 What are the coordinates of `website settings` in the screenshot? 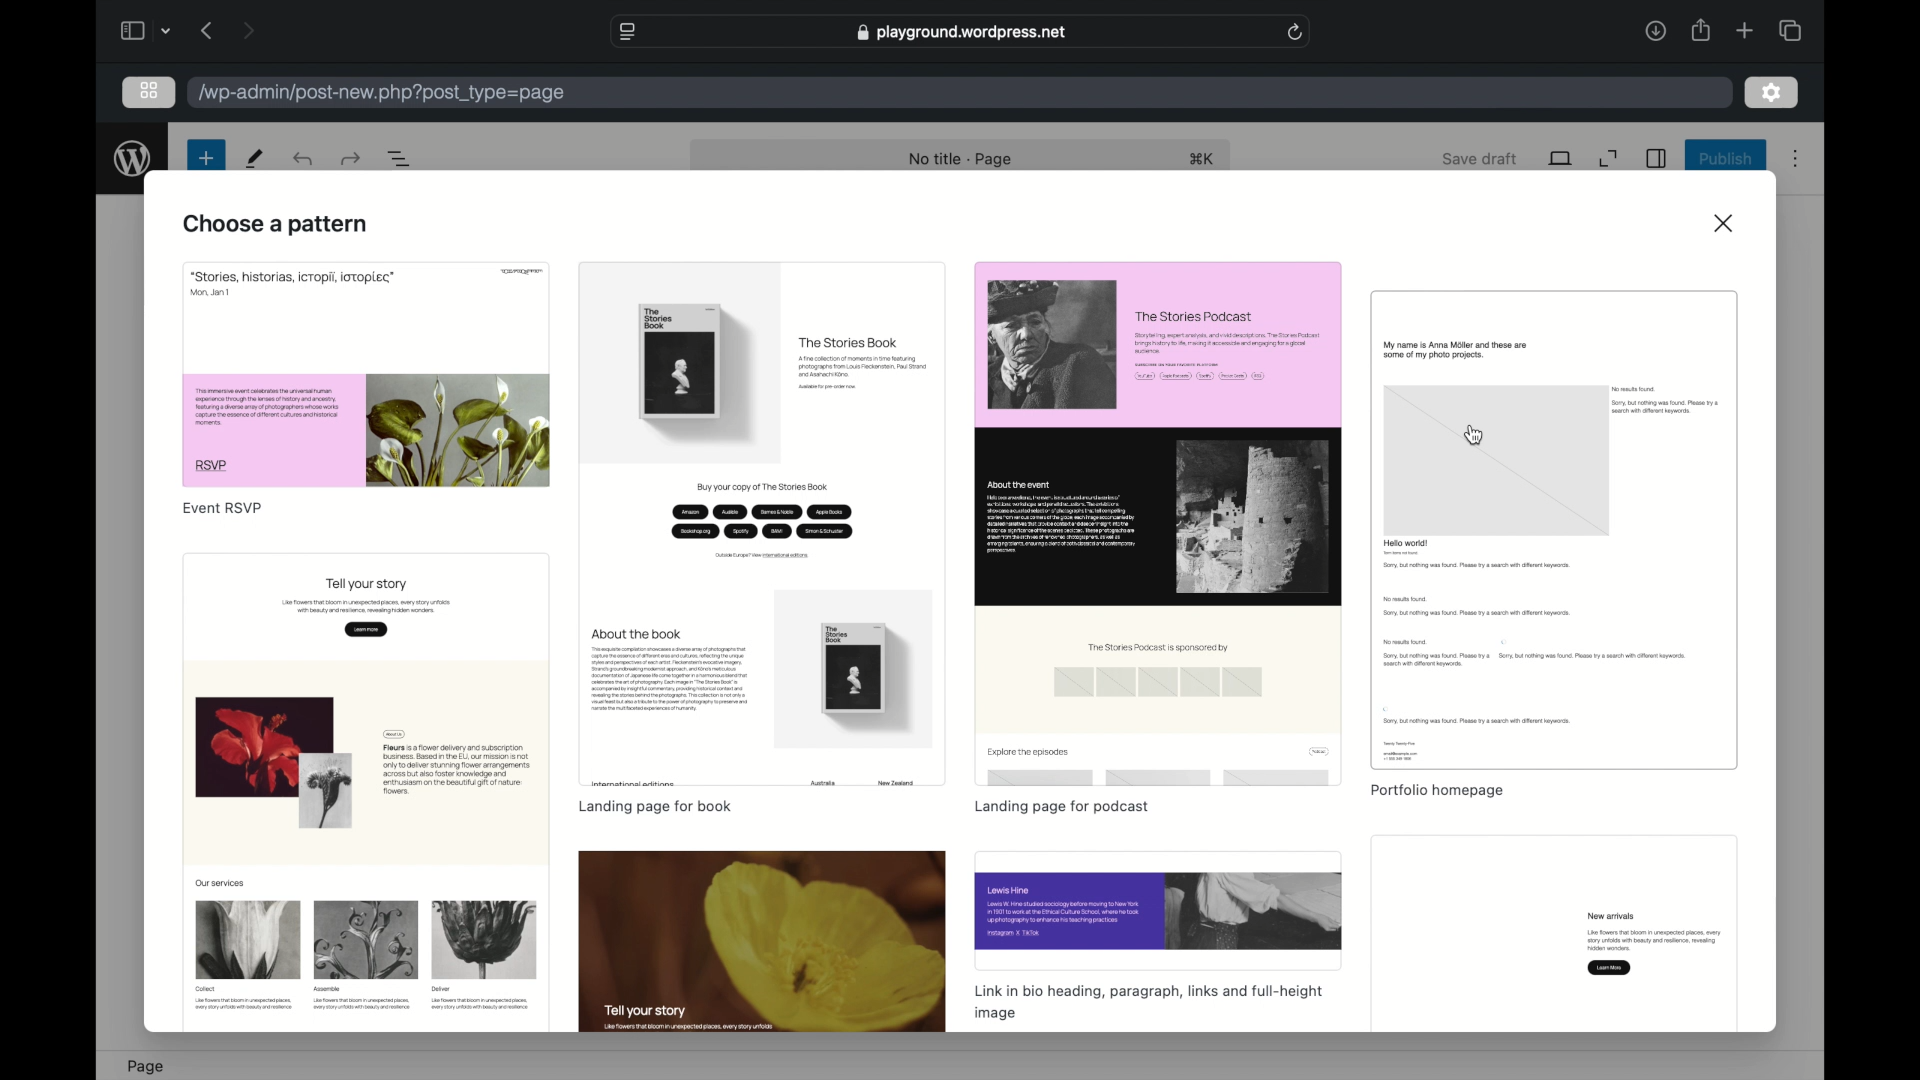 It's located at (631, 32).